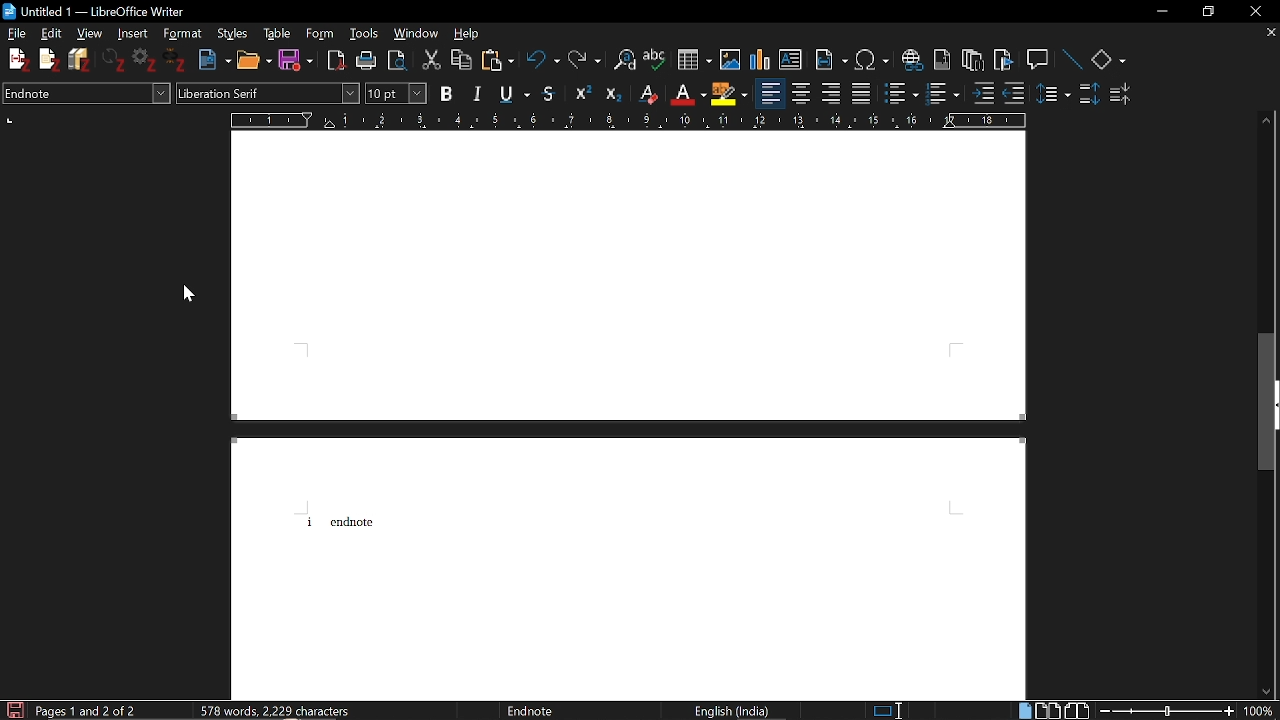 The width and height of the screenshot is (1280, 720). Describe the element at coordinates (801, 94) in the screenshot. I see `Center` at that location.